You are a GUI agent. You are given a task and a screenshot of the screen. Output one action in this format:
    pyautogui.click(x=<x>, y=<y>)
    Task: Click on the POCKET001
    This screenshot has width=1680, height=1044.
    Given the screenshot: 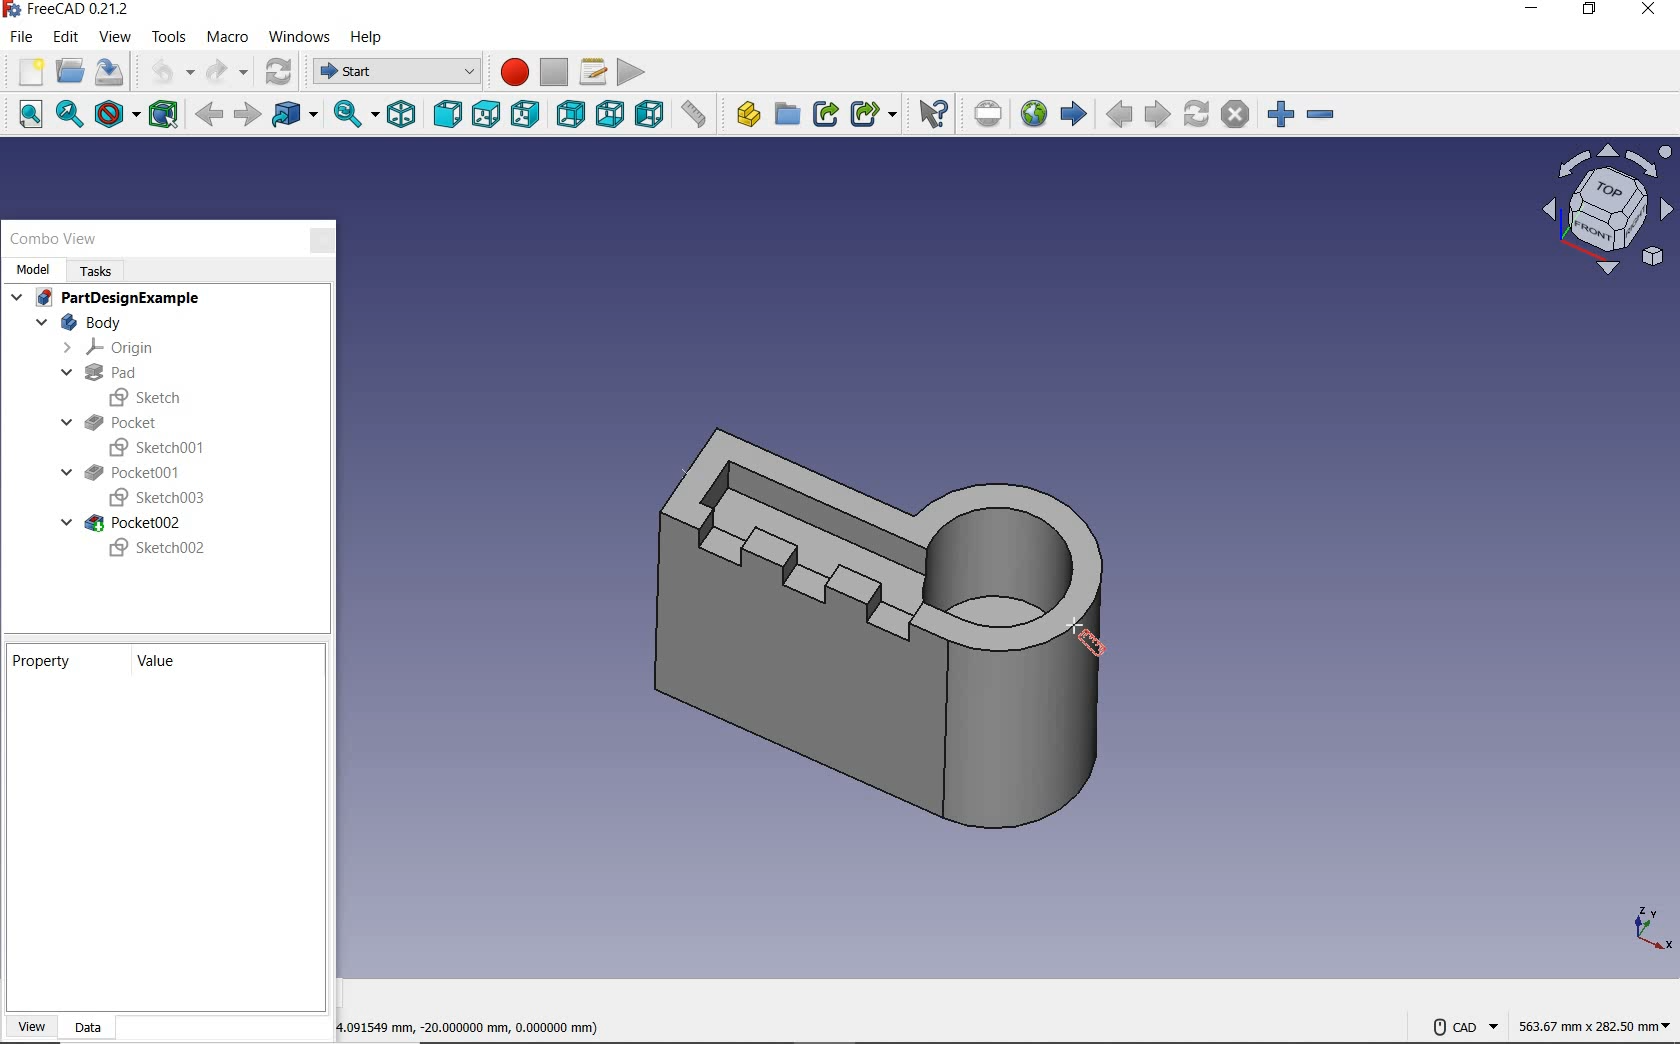 What is the action you would take?
    pyautogui.click(x=123, y=473)
    